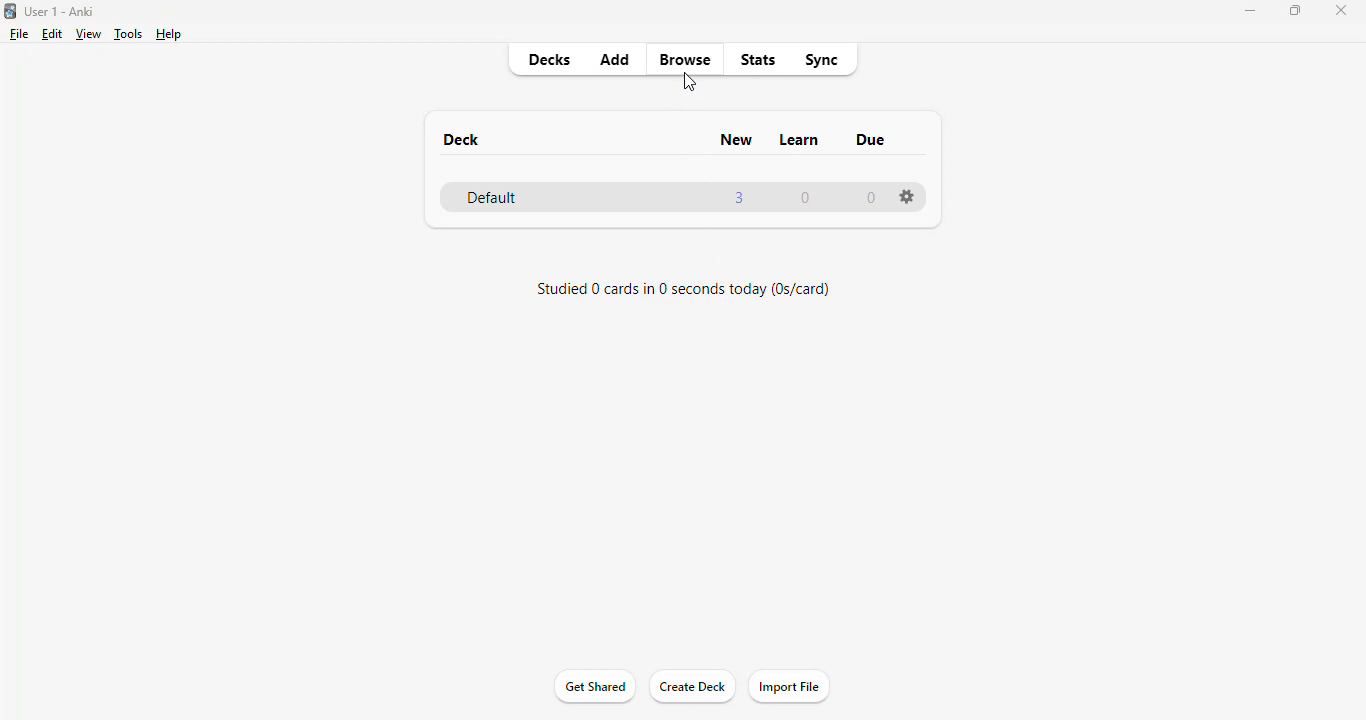 Image resolution: width=1366 pixels, height=720 pixels. What do you see at coordinates (906, 196) in the screenshot?
I see `options` at bounding box center [906, 196].